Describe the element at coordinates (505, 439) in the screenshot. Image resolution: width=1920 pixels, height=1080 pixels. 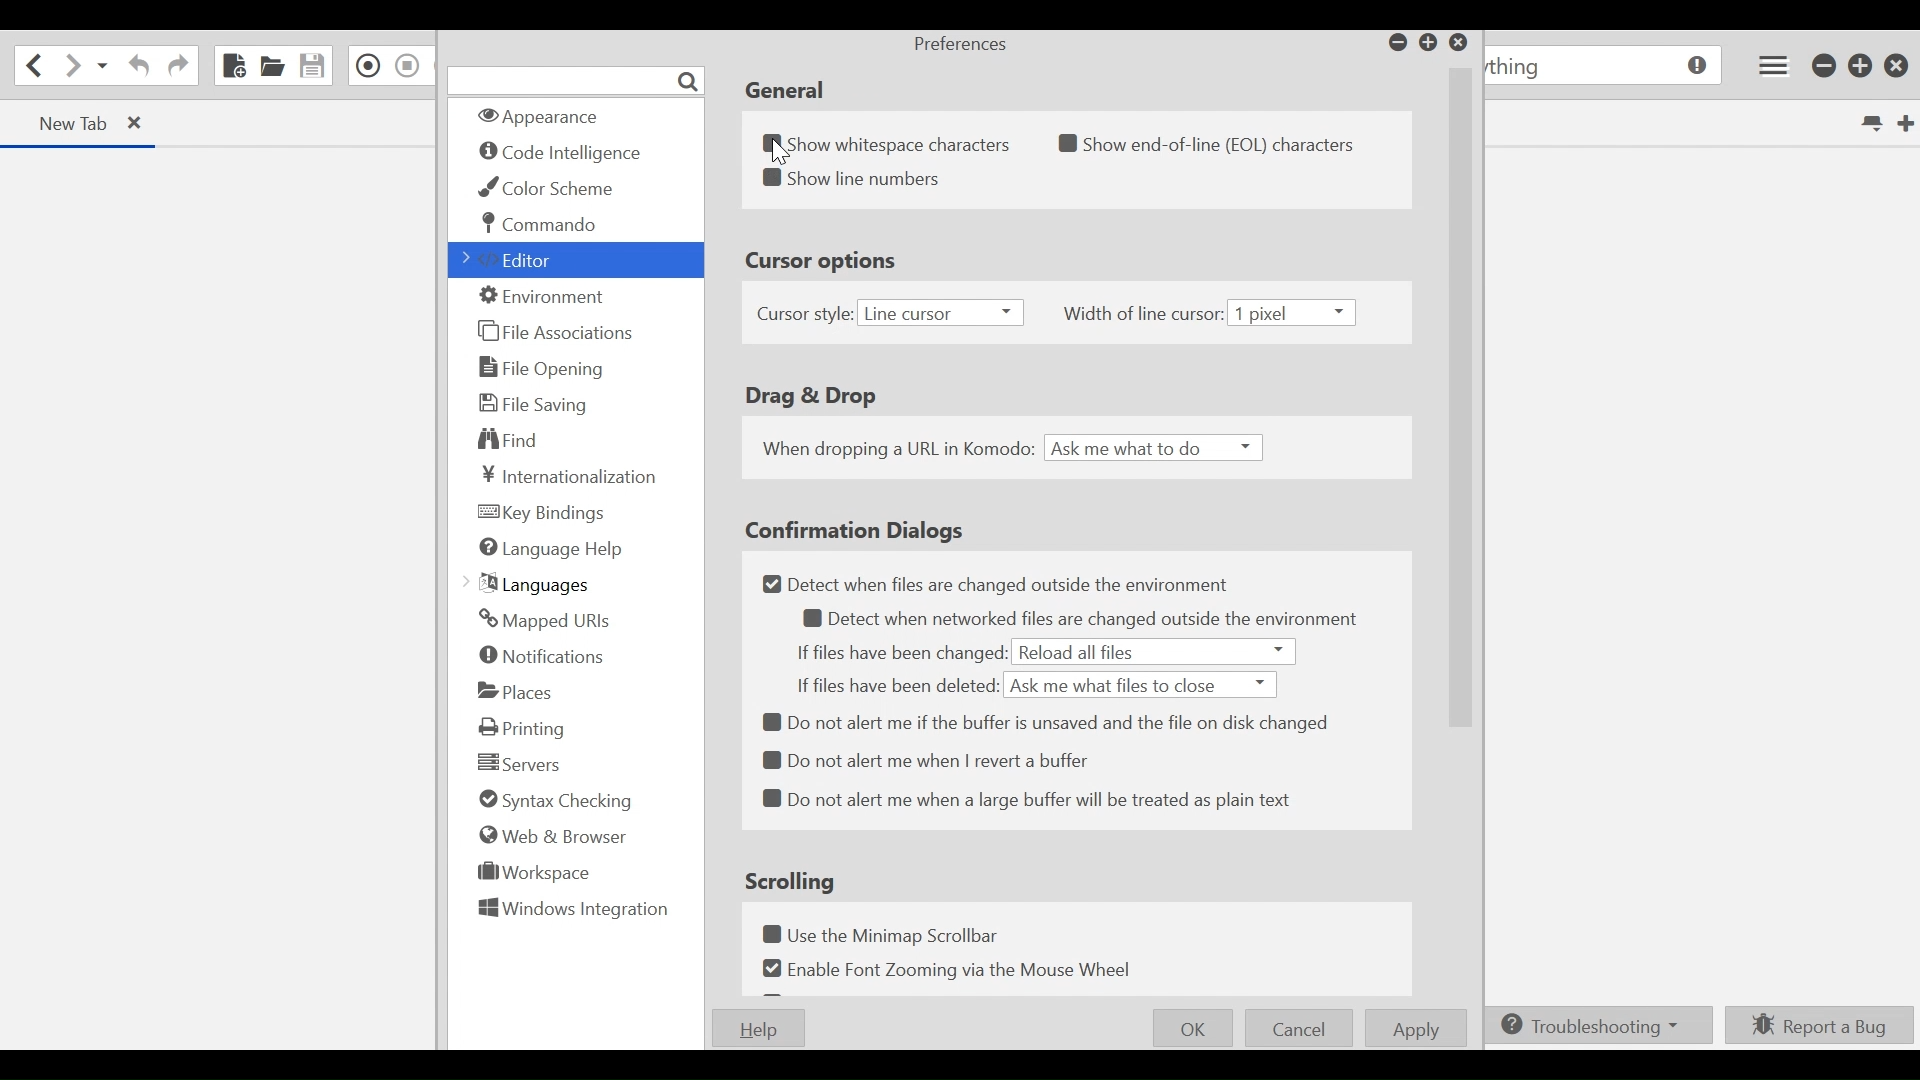
I see `Find` at that location.